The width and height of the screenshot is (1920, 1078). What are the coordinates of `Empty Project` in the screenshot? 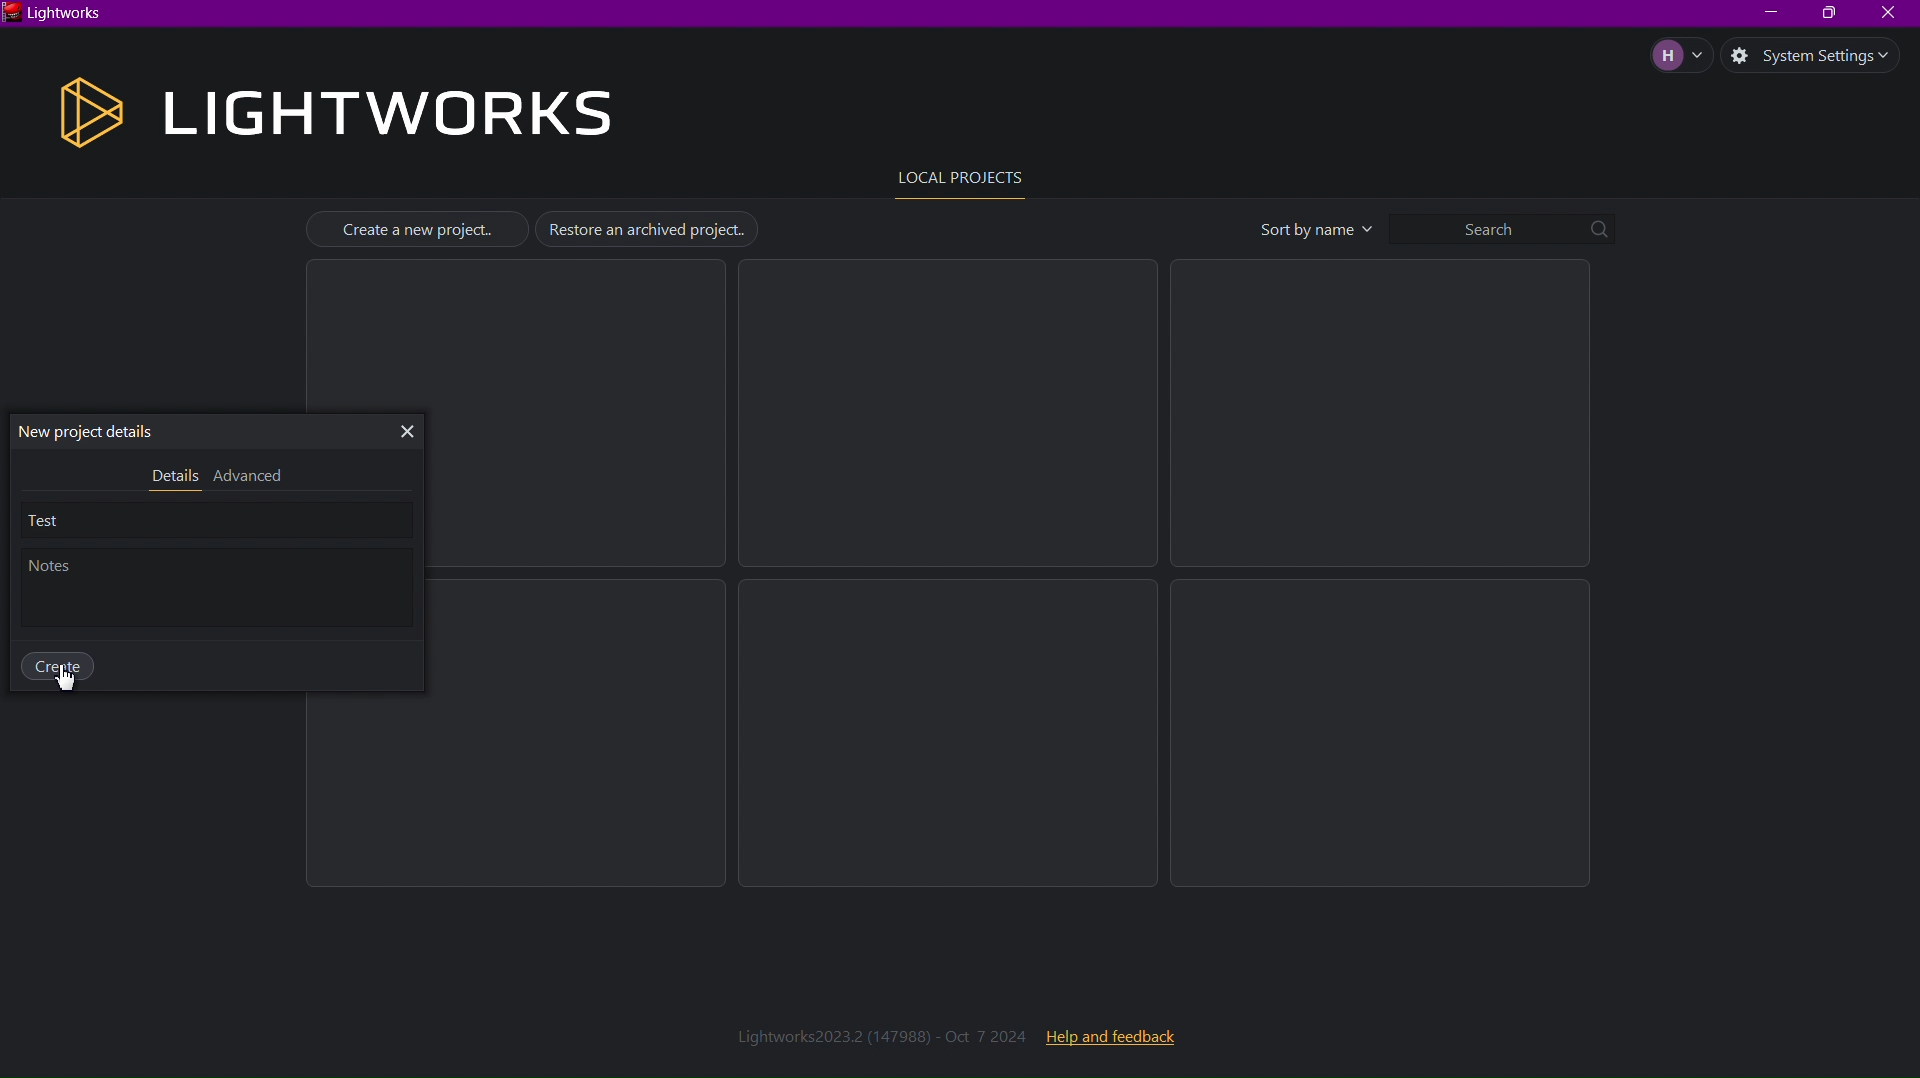 It's located at (949, 414).